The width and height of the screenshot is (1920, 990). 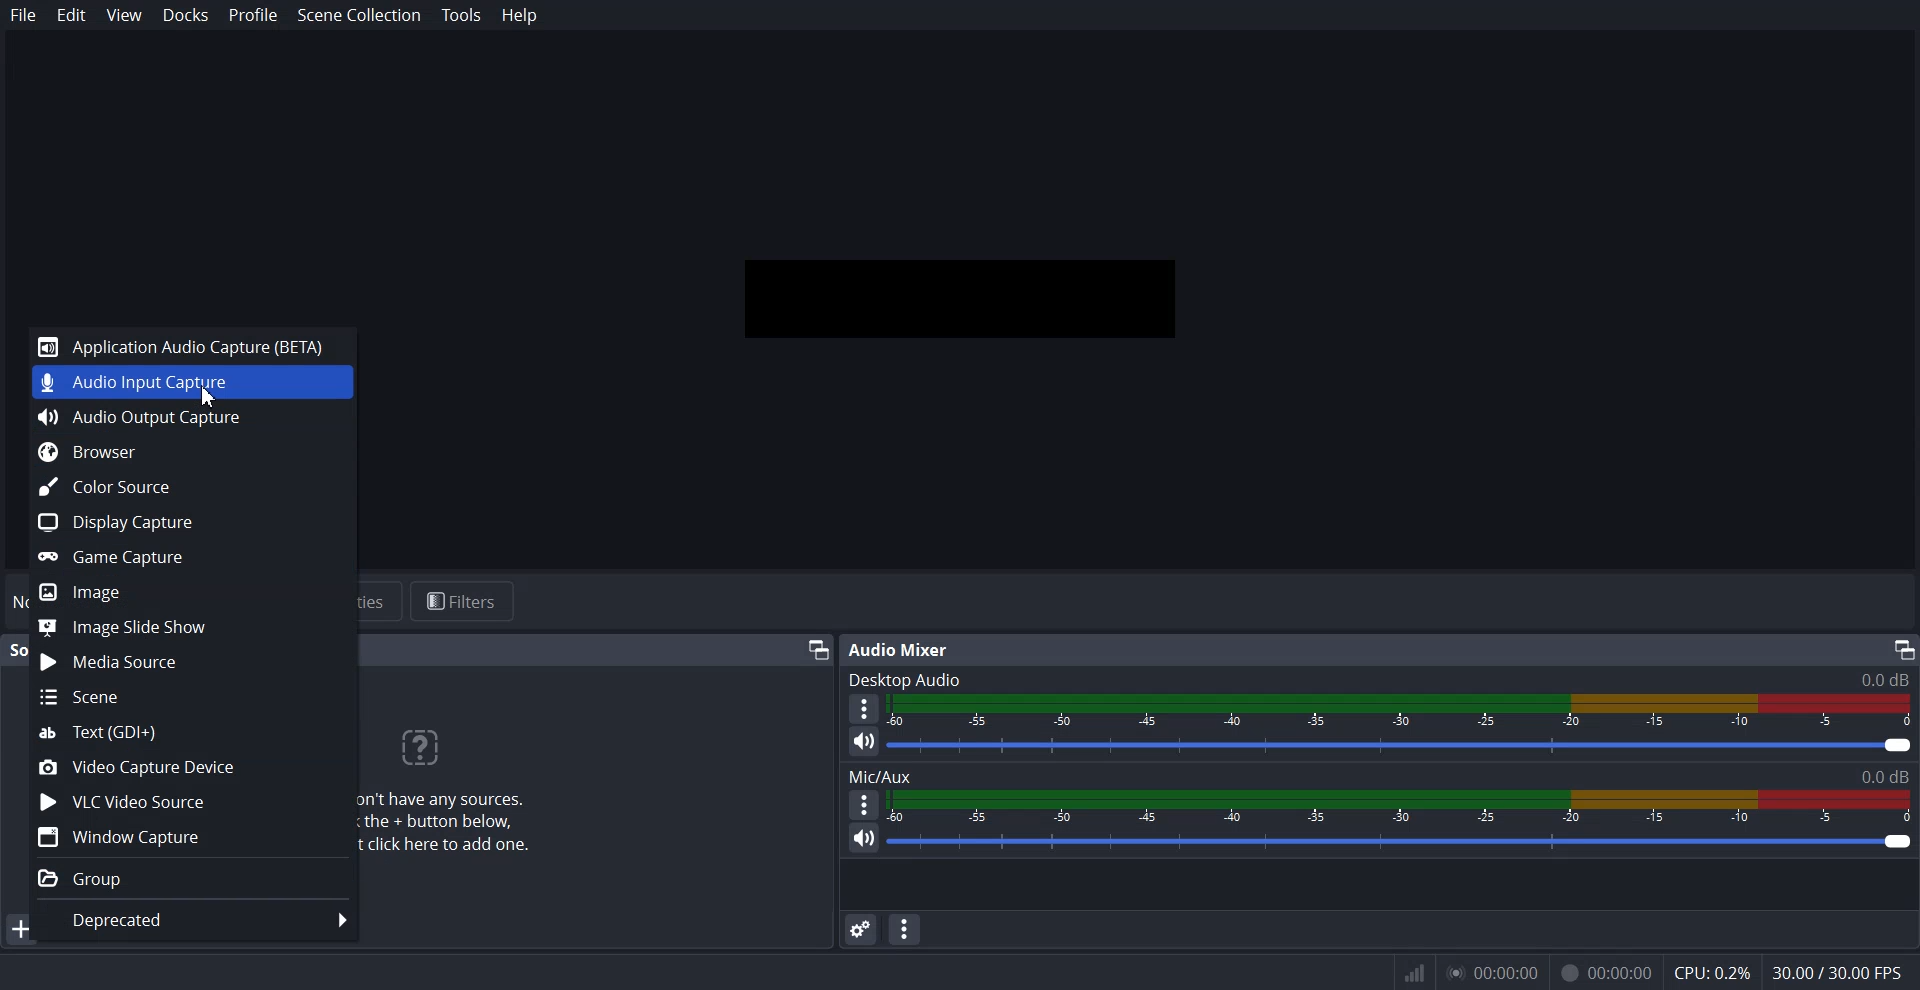 I want to click on Help, so click(x=519, y=15).